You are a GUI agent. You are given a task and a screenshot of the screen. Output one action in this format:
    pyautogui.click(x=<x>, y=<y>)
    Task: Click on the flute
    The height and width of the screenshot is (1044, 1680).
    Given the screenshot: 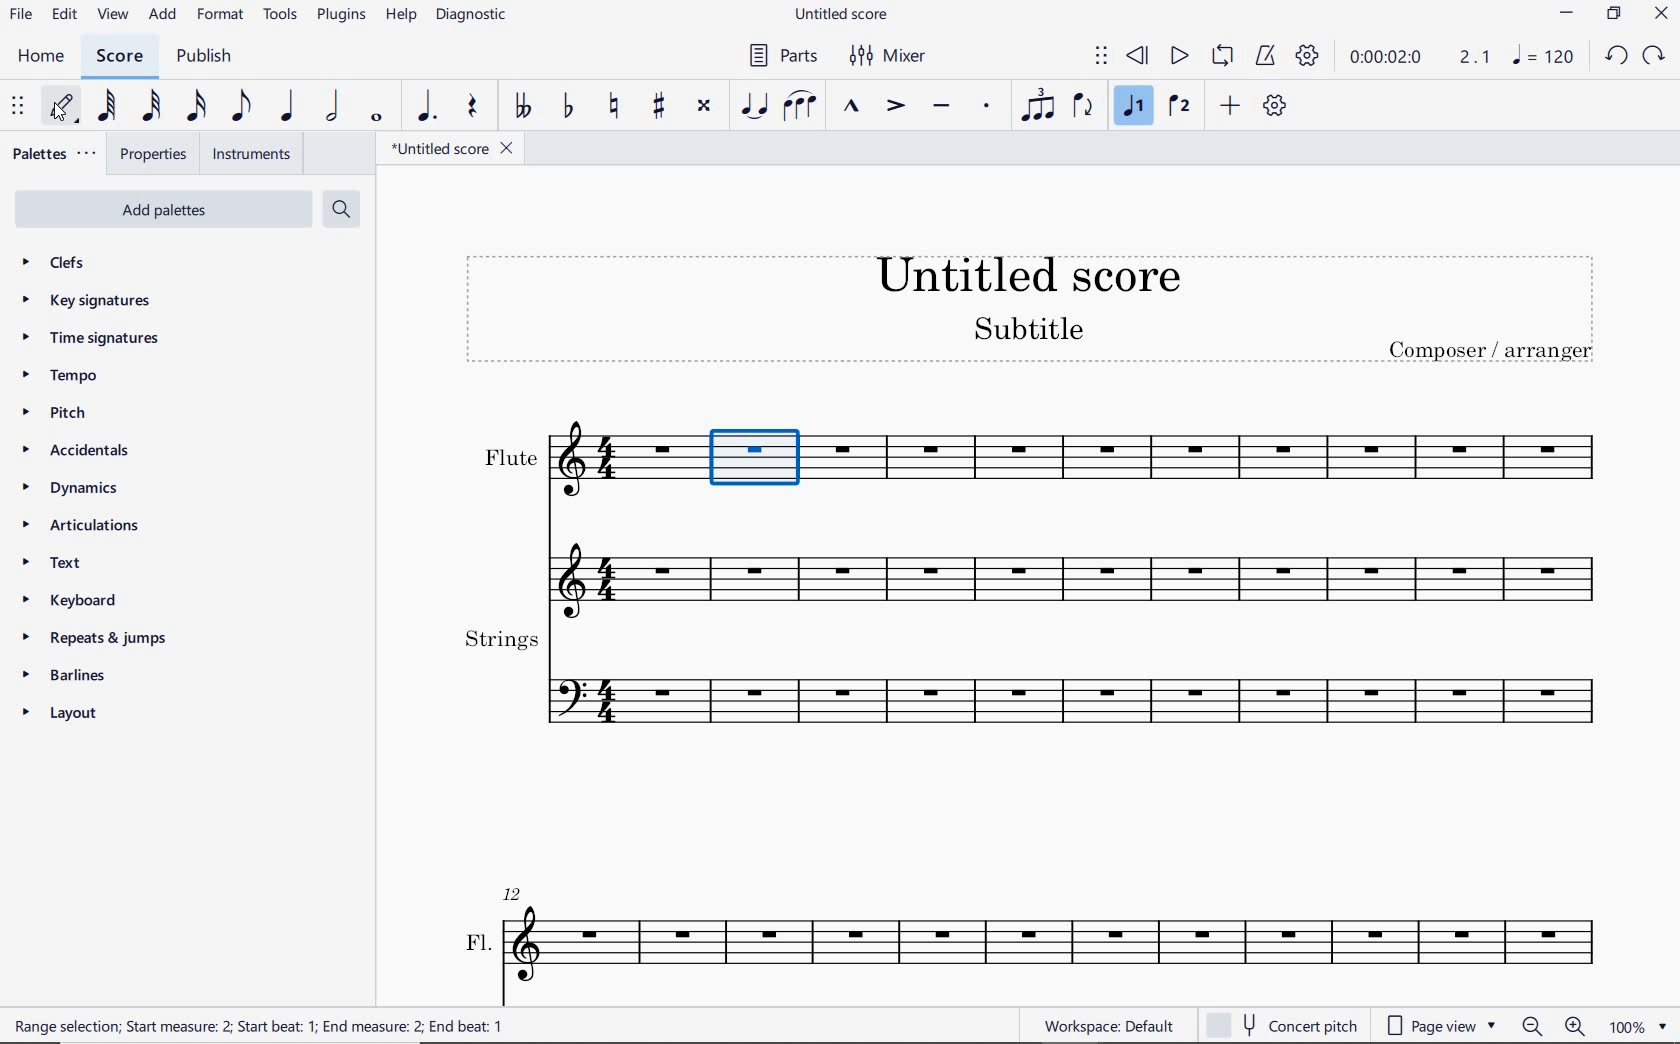 What is the action you would take?
    pyautogui.click(x=1030, y=564)
    